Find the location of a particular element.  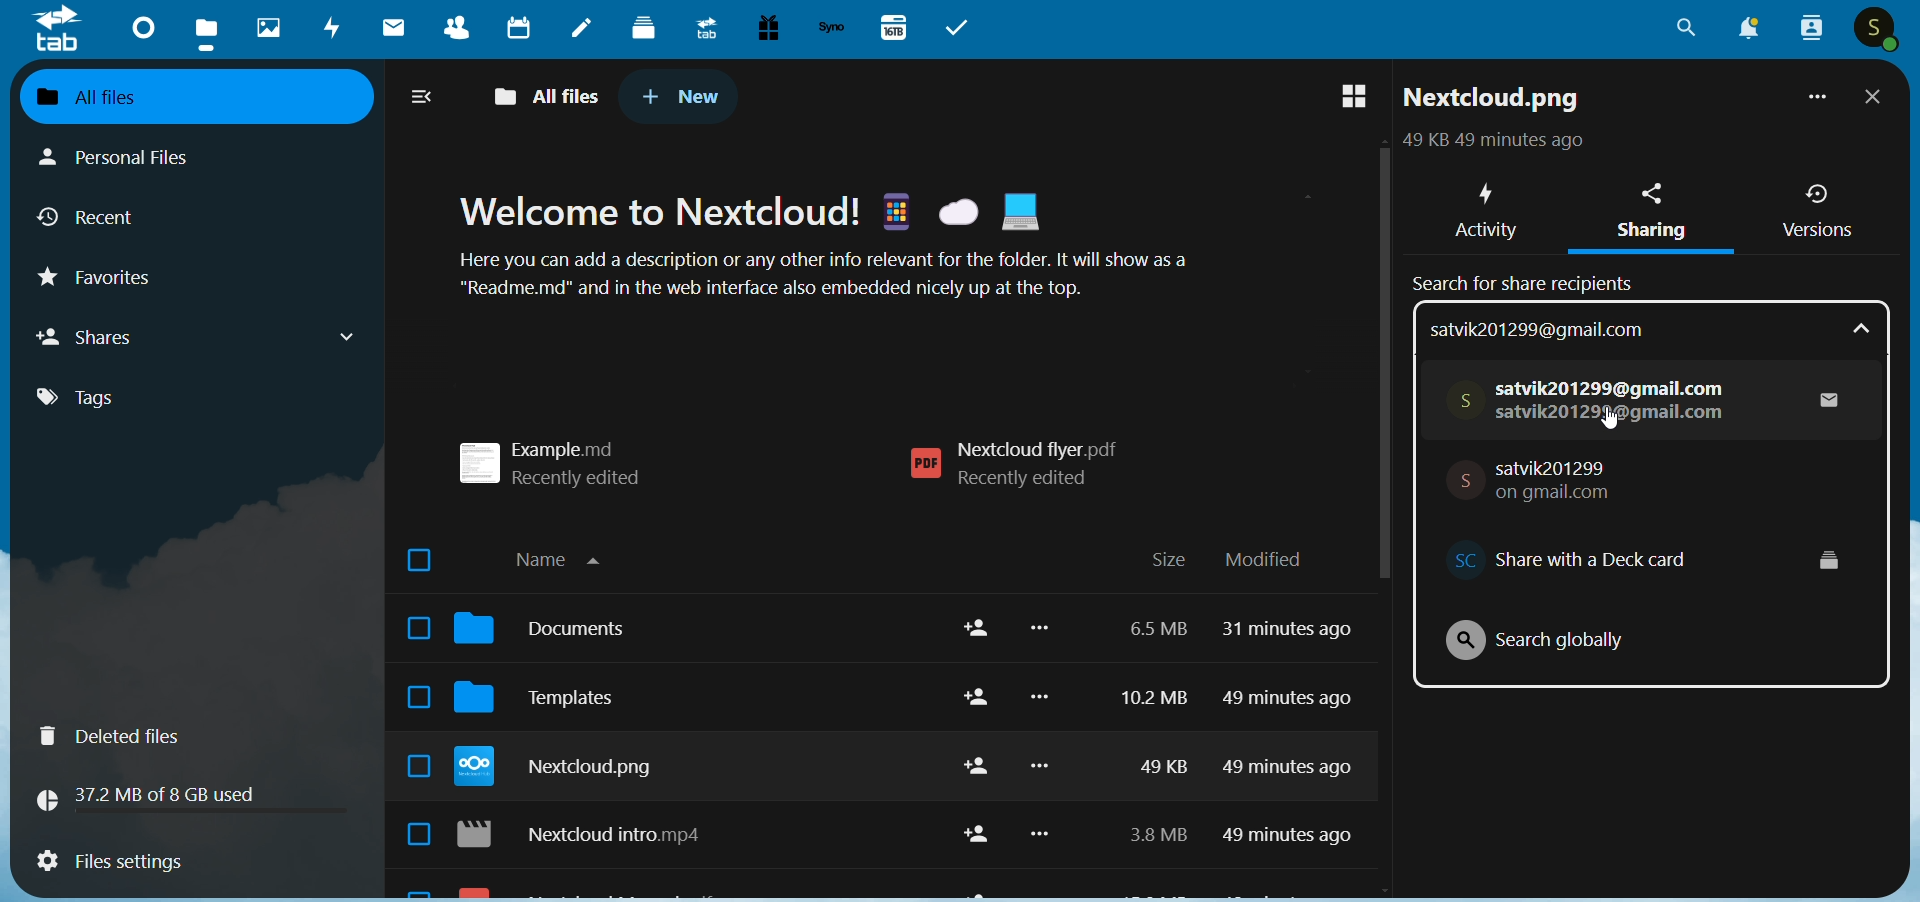

photos is located at coordinates (268, 28).